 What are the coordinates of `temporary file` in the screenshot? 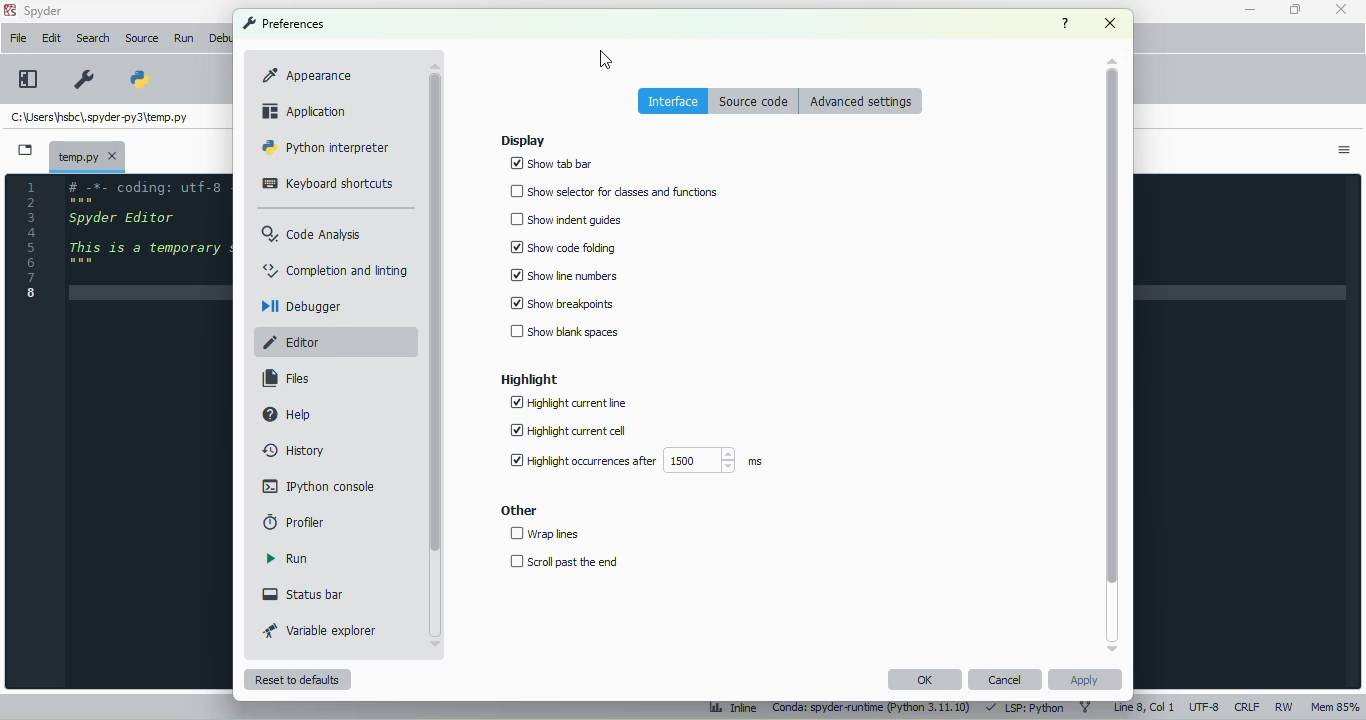 It's located at (99, 117).